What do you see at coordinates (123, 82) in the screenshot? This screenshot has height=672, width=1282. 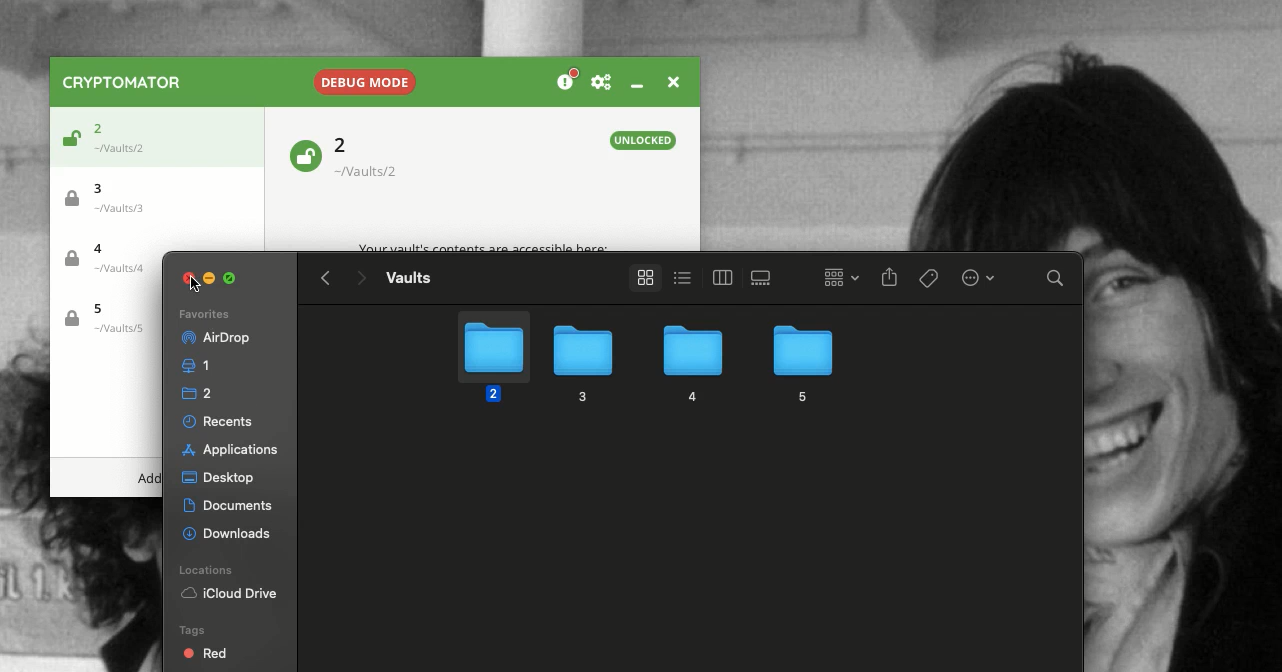 I see `Cryptomator` at bounding box center [123, 82].